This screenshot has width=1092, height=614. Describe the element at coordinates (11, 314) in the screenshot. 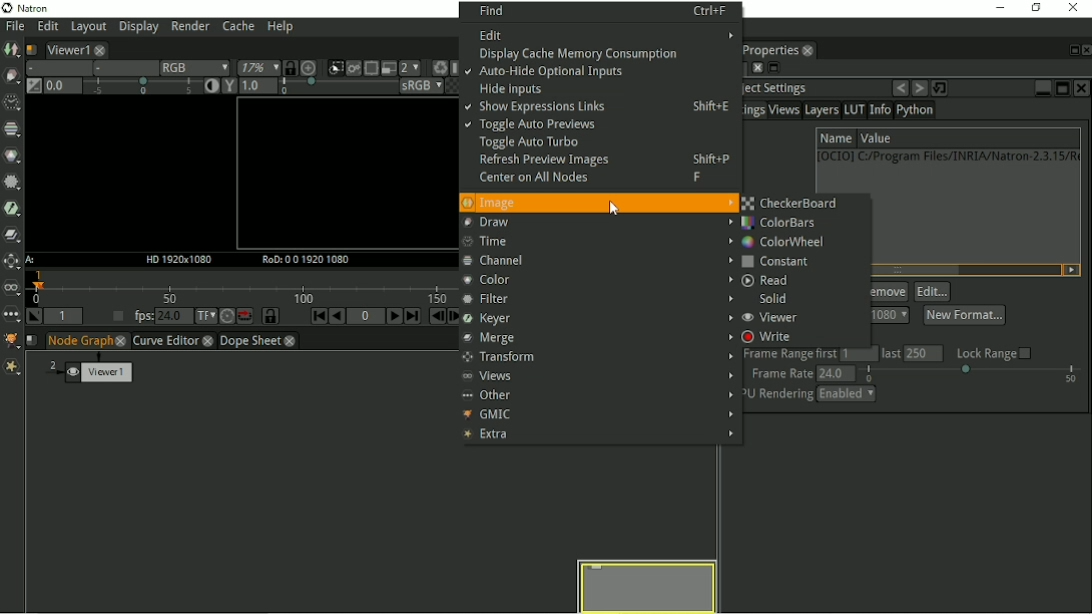

I see `Other` at that location.